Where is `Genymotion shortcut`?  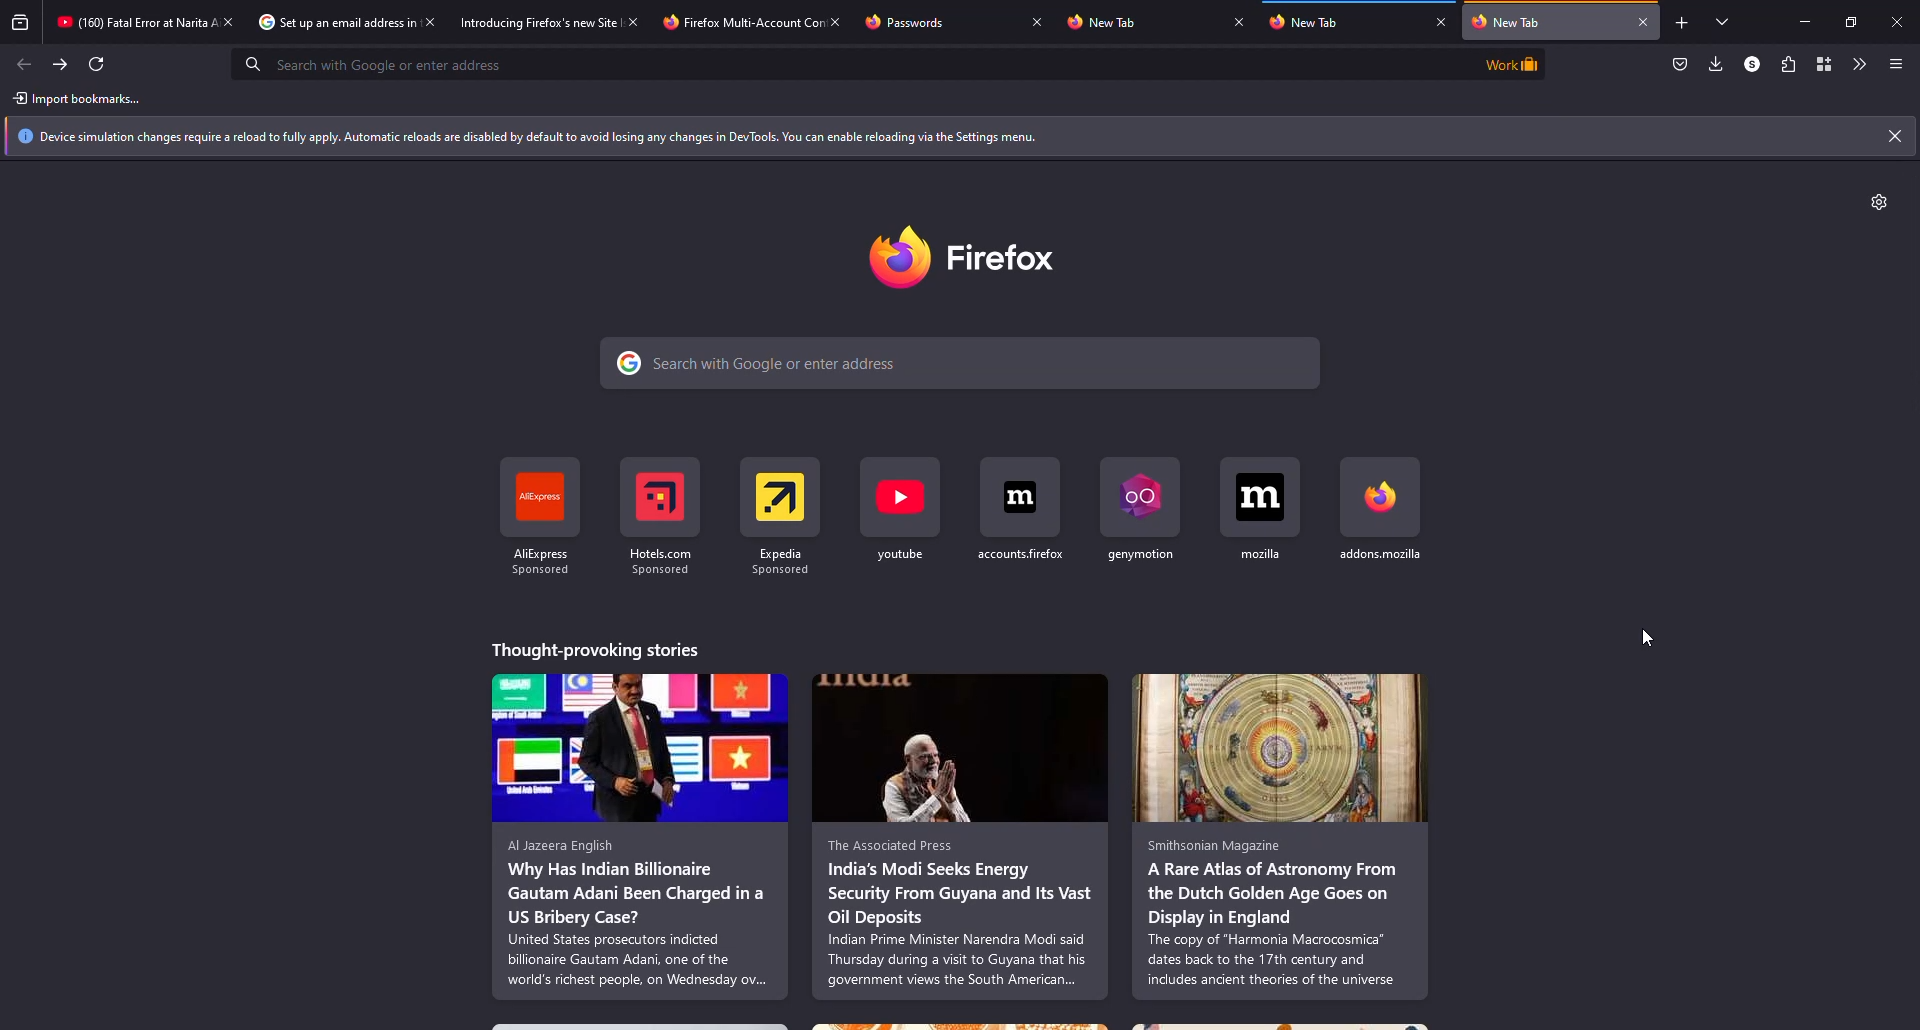 Genymotion shortcut is located at coordinates (1140, 510).